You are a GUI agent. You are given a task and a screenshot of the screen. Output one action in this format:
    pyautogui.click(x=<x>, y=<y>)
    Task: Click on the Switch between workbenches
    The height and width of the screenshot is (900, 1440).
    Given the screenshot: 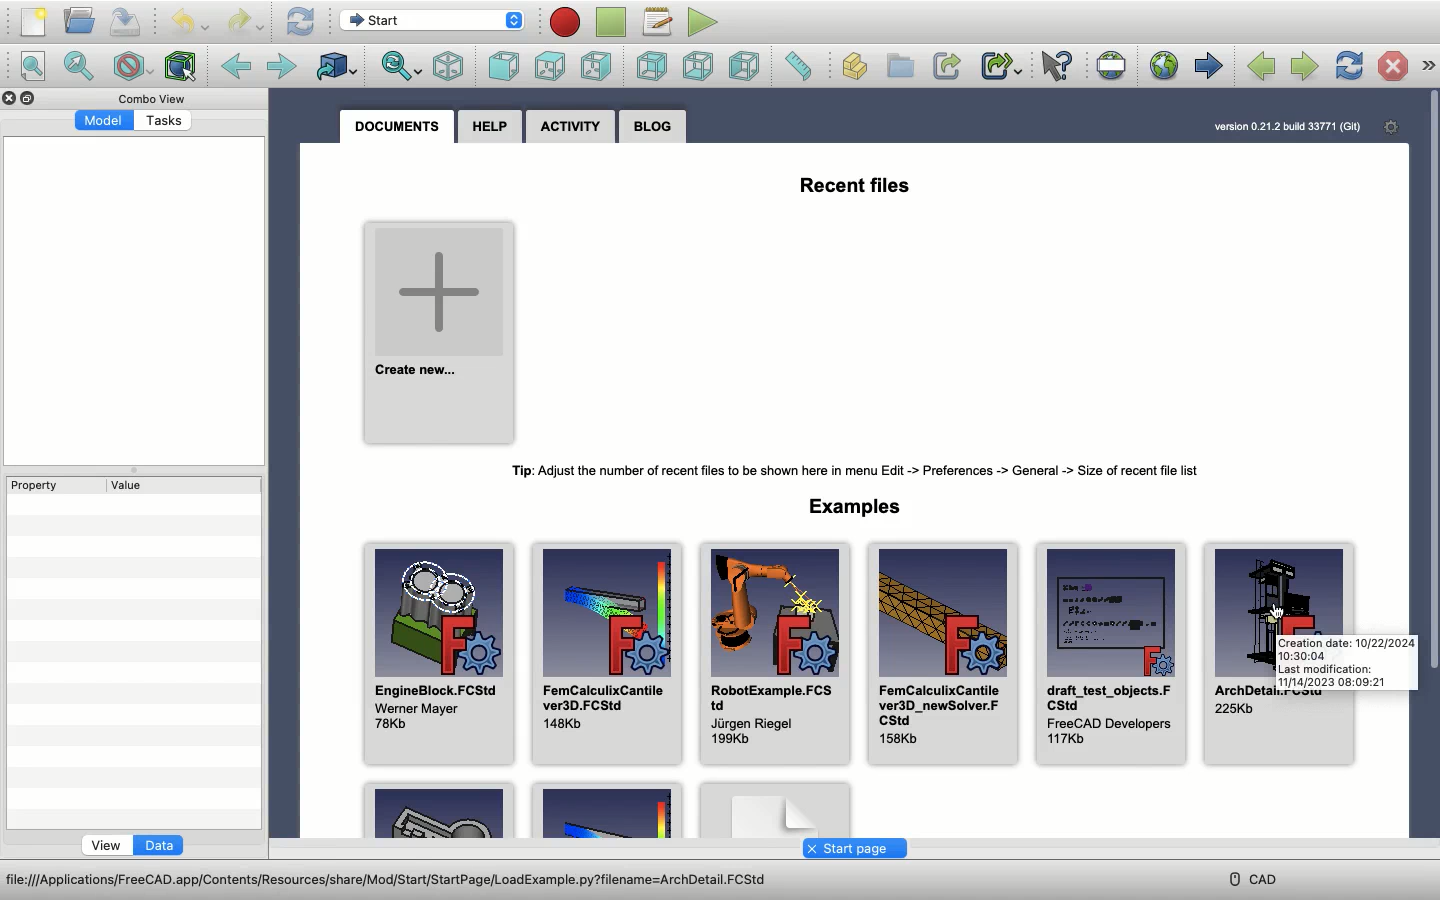 What is the action you would take?
    pyautogui.click(x=433, y=19)
    